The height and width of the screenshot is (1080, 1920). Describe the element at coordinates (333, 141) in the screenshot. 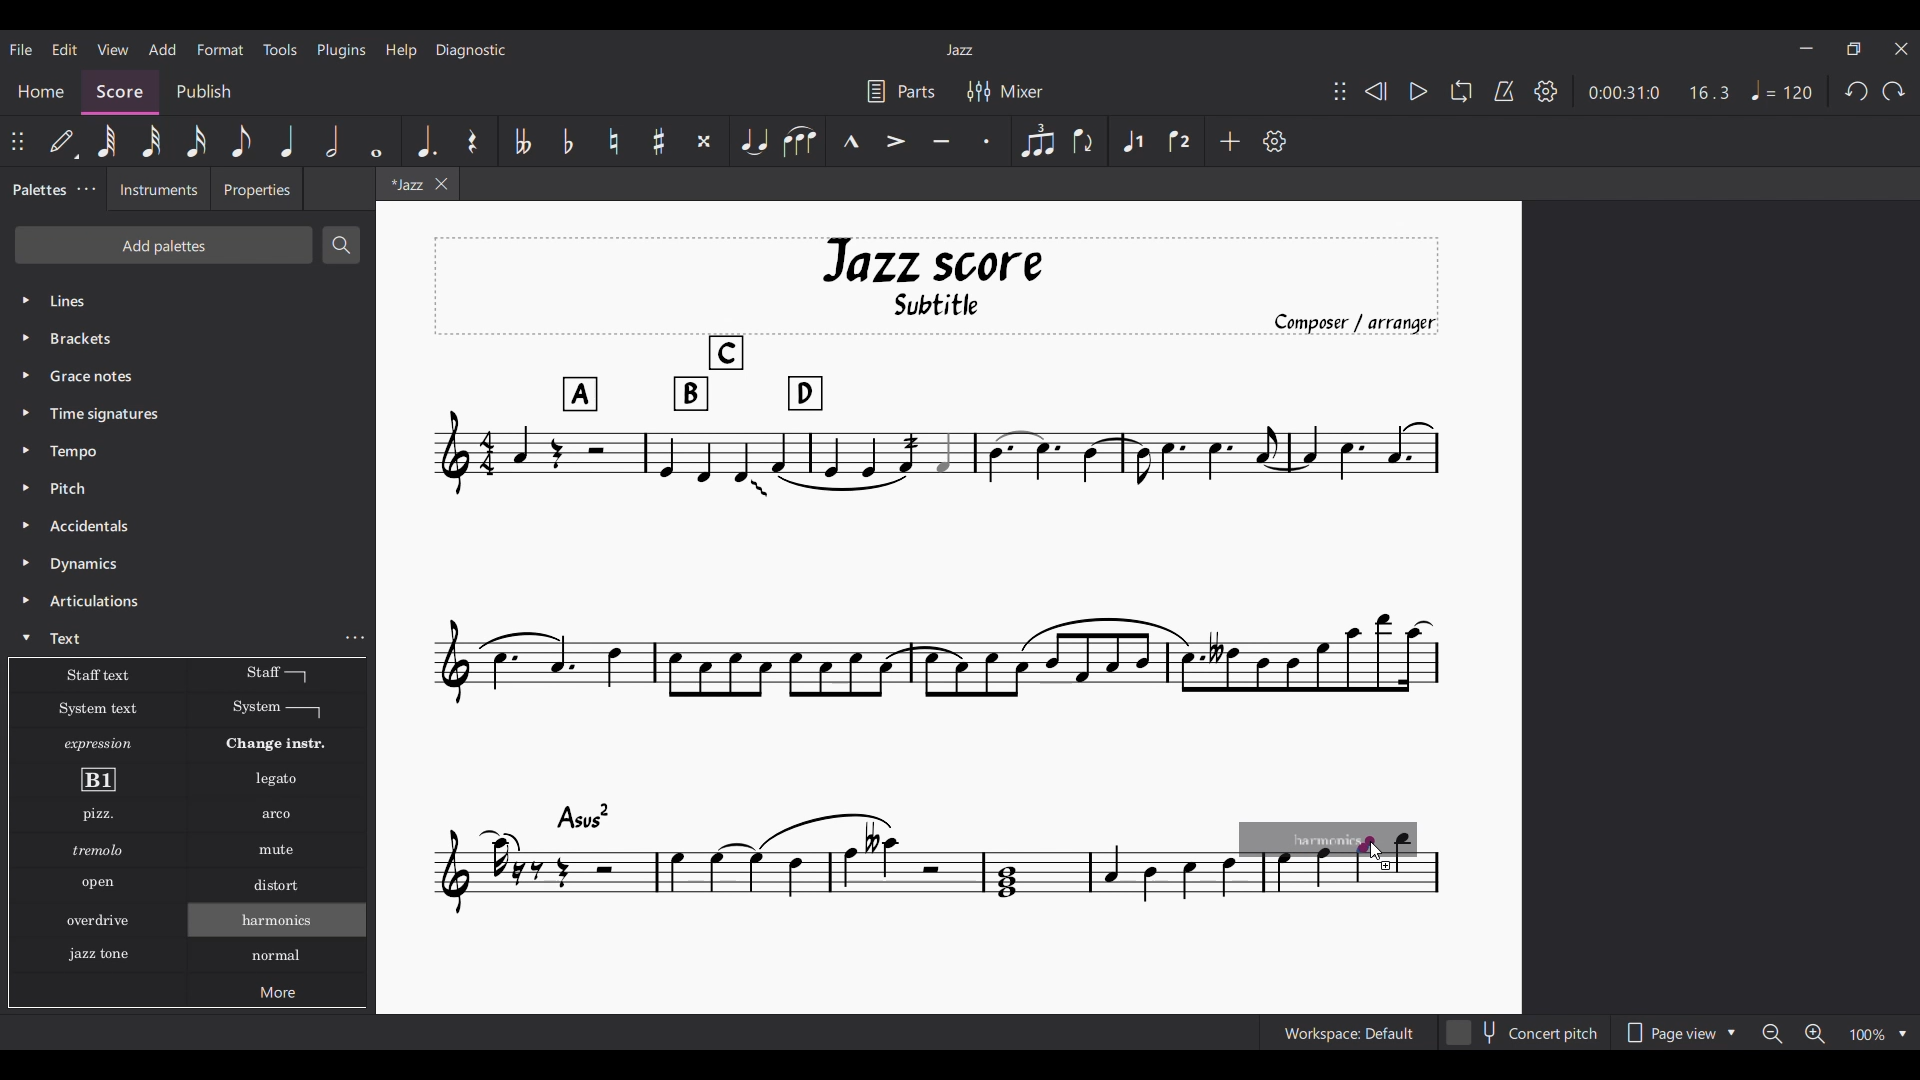

I see `Half note` at that location.